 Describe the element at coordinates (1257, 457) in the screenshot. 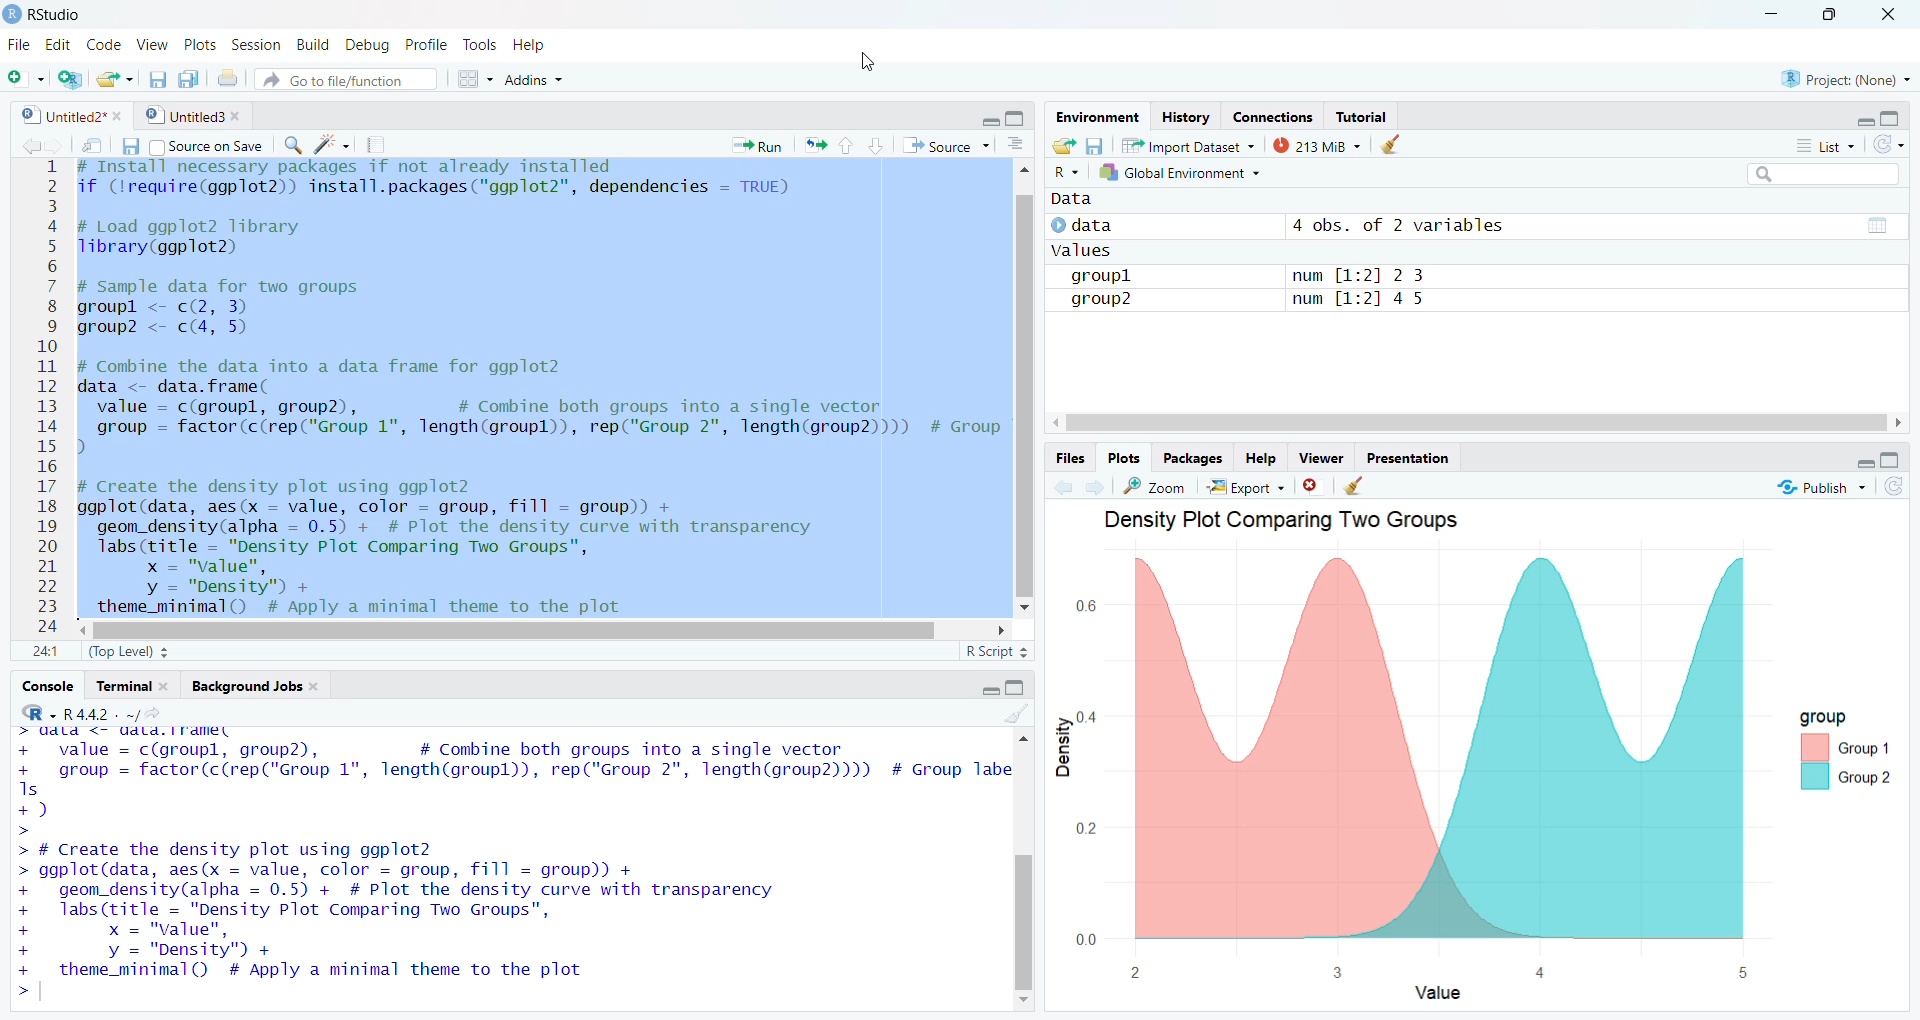

I see `help` at that location.